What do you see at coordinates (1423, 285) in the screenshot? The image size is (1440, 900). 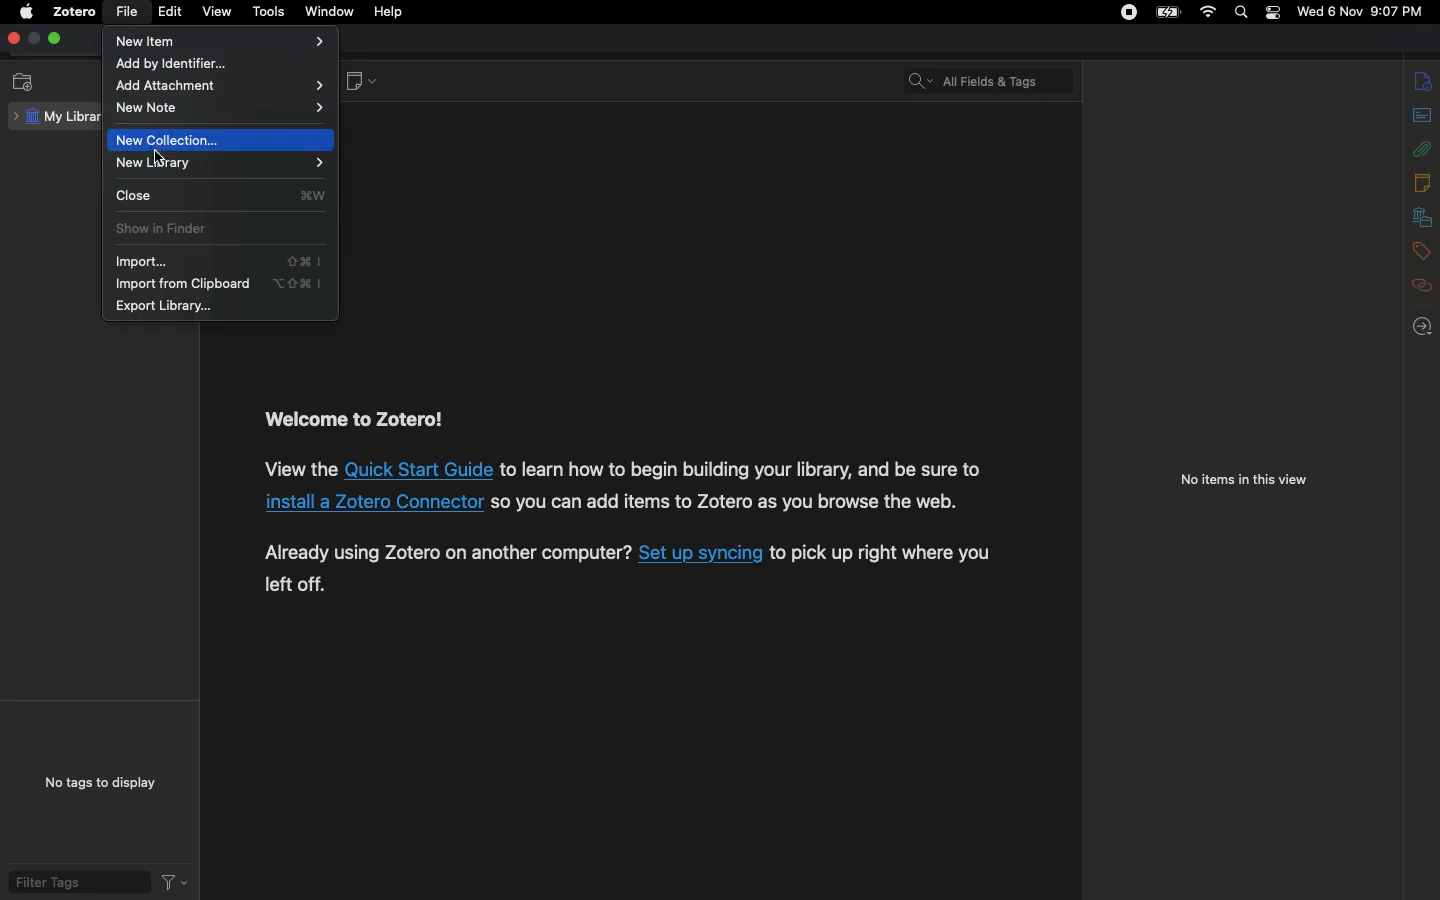 I see `Related` at bounding box center [1423, 285].